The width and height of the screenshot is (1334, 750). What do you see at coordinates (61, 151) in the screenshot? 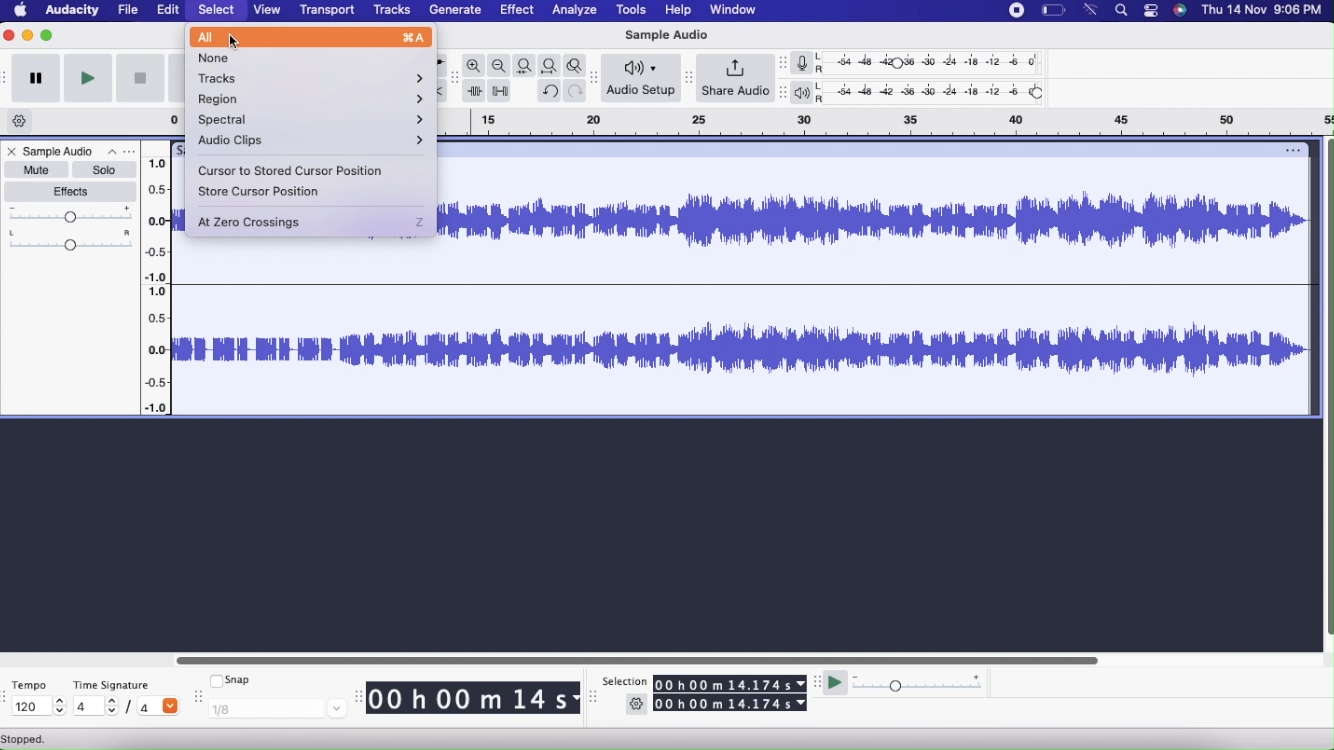
I see `Sample Audio` at bounding box center [61, 151].